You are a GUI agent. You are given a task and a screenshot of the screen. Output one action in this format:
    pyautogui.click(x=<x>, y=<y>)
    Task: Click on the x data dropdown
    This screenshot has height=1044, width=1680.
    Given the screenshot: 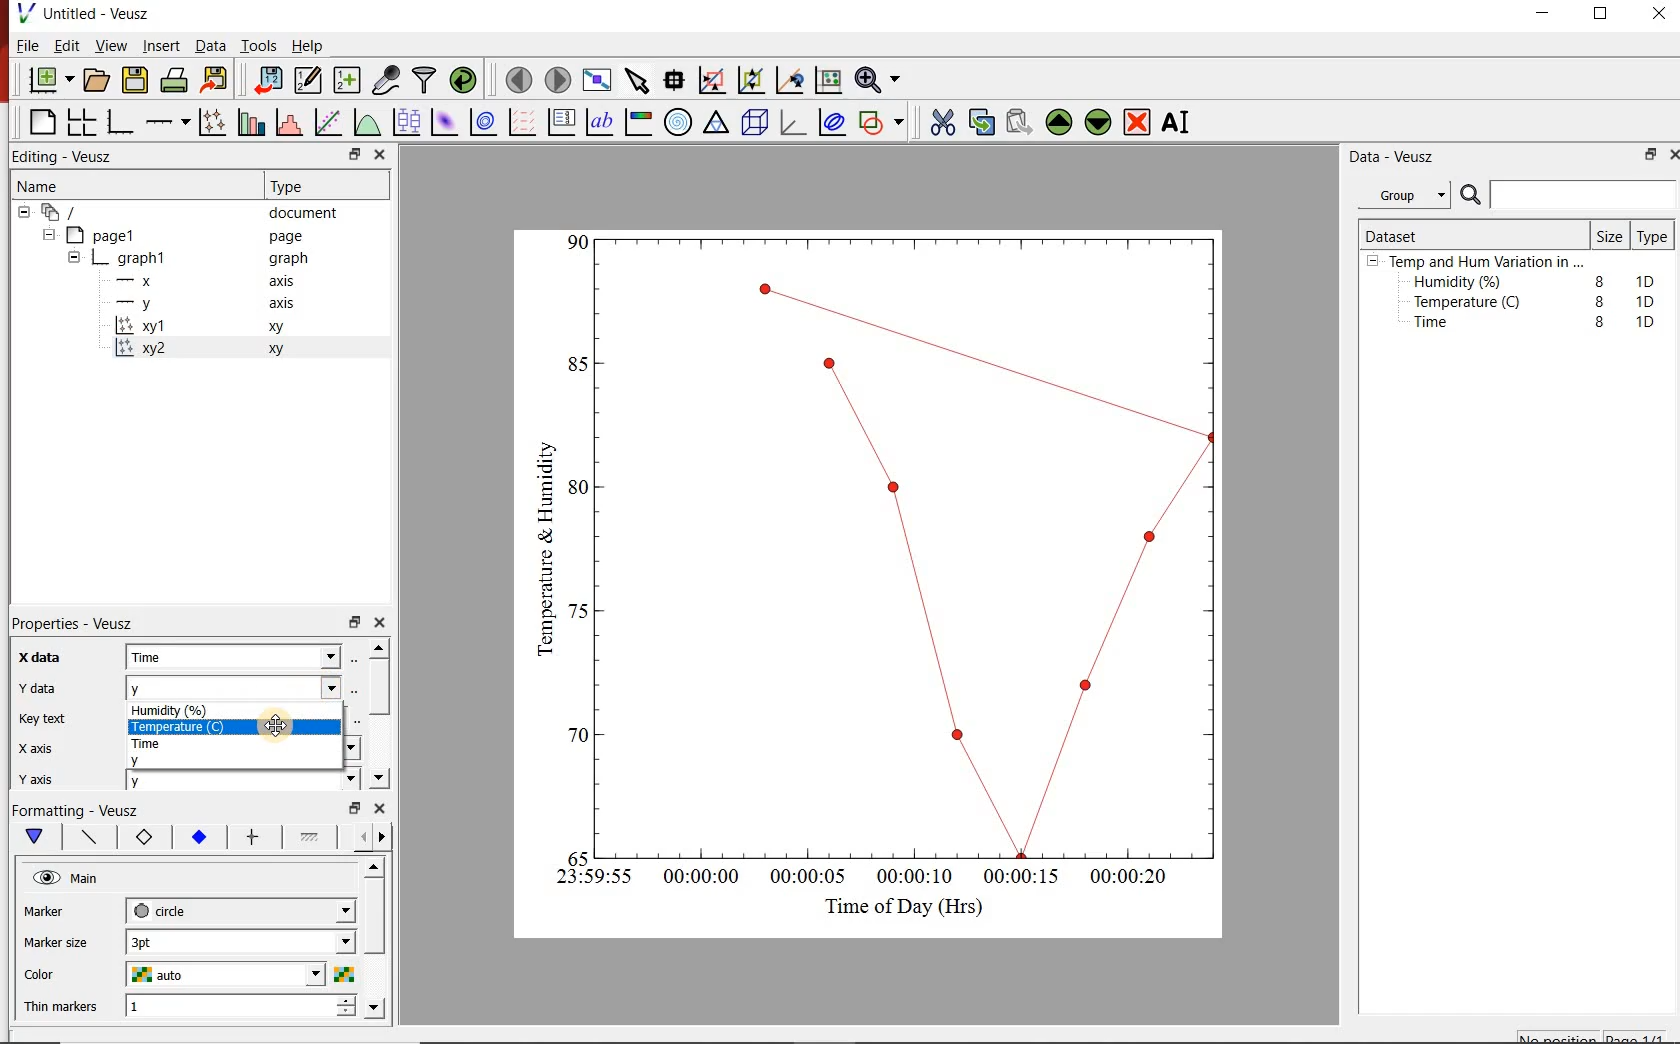 What is the action you would take?
    pyautogui.click(x=301, y=656)
    